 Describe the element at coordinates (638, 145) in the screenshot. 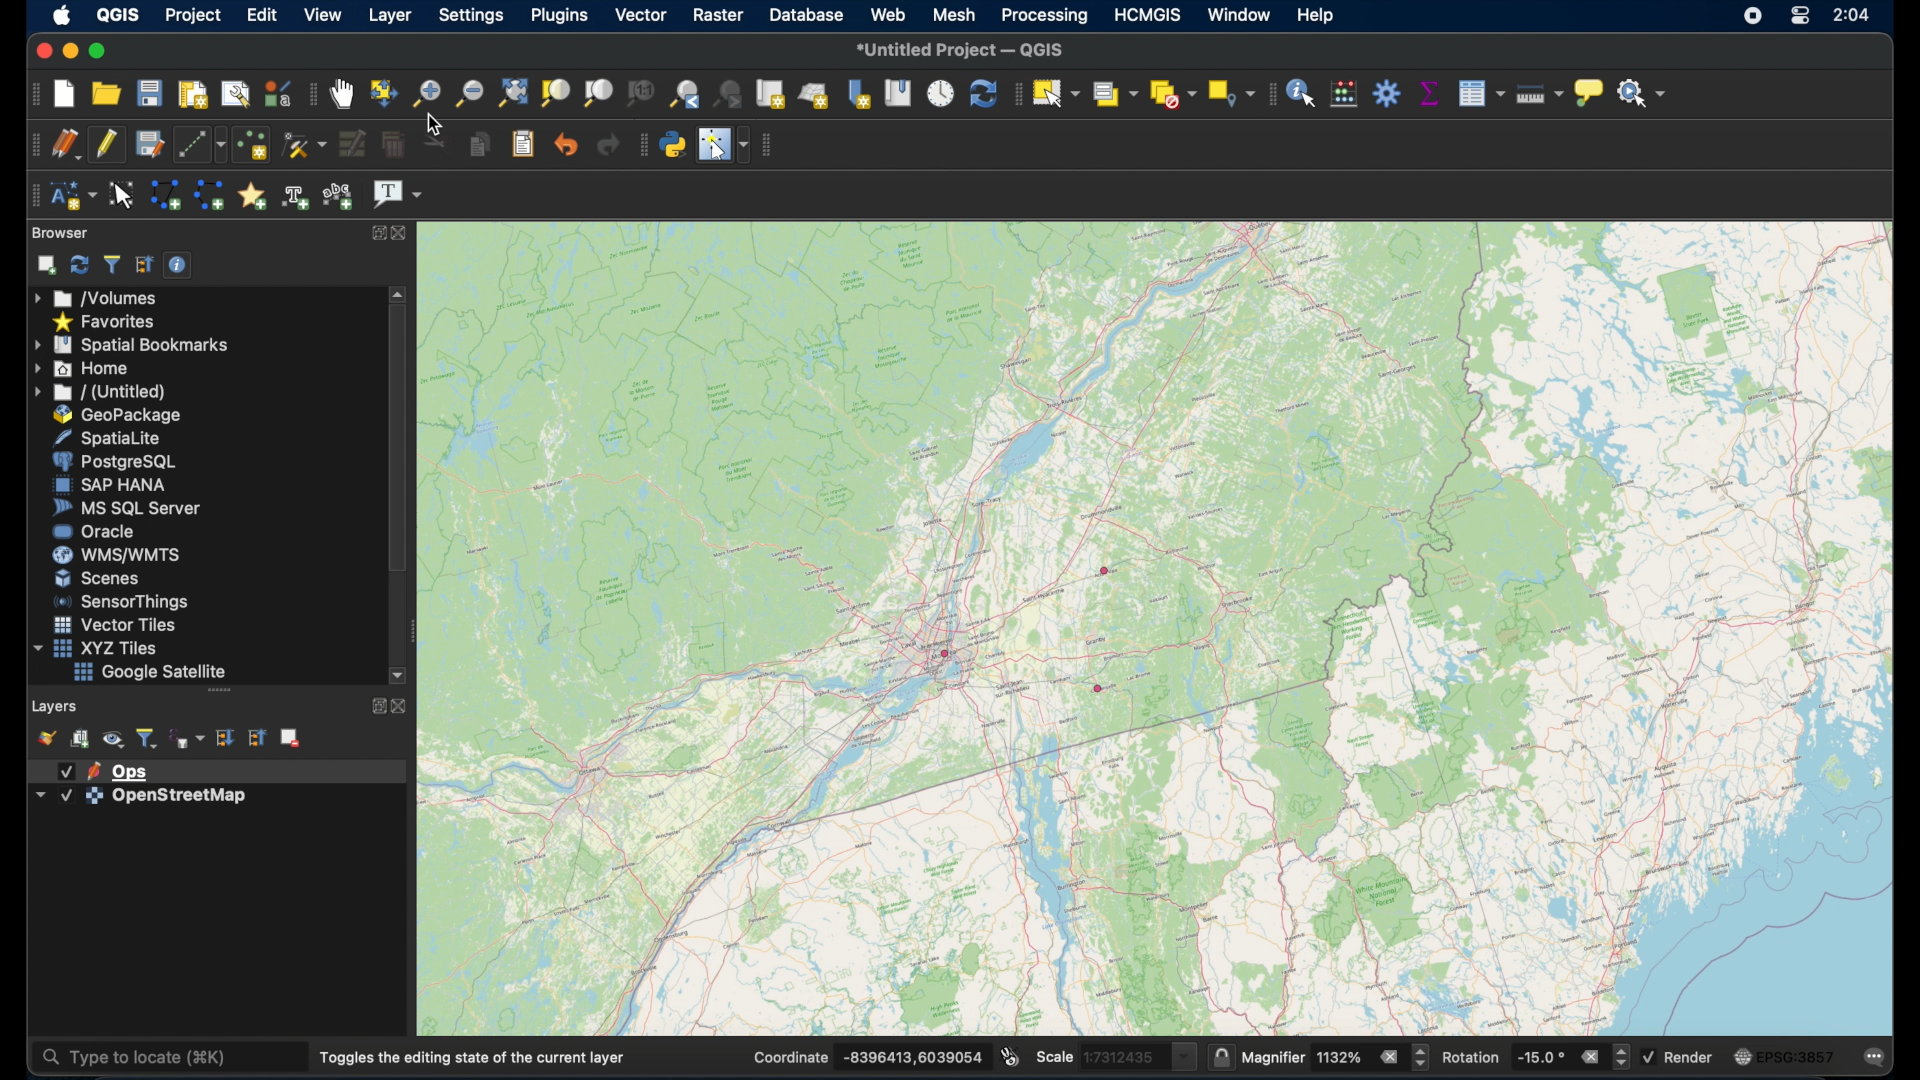

I see `plugins toolbar` at that location.